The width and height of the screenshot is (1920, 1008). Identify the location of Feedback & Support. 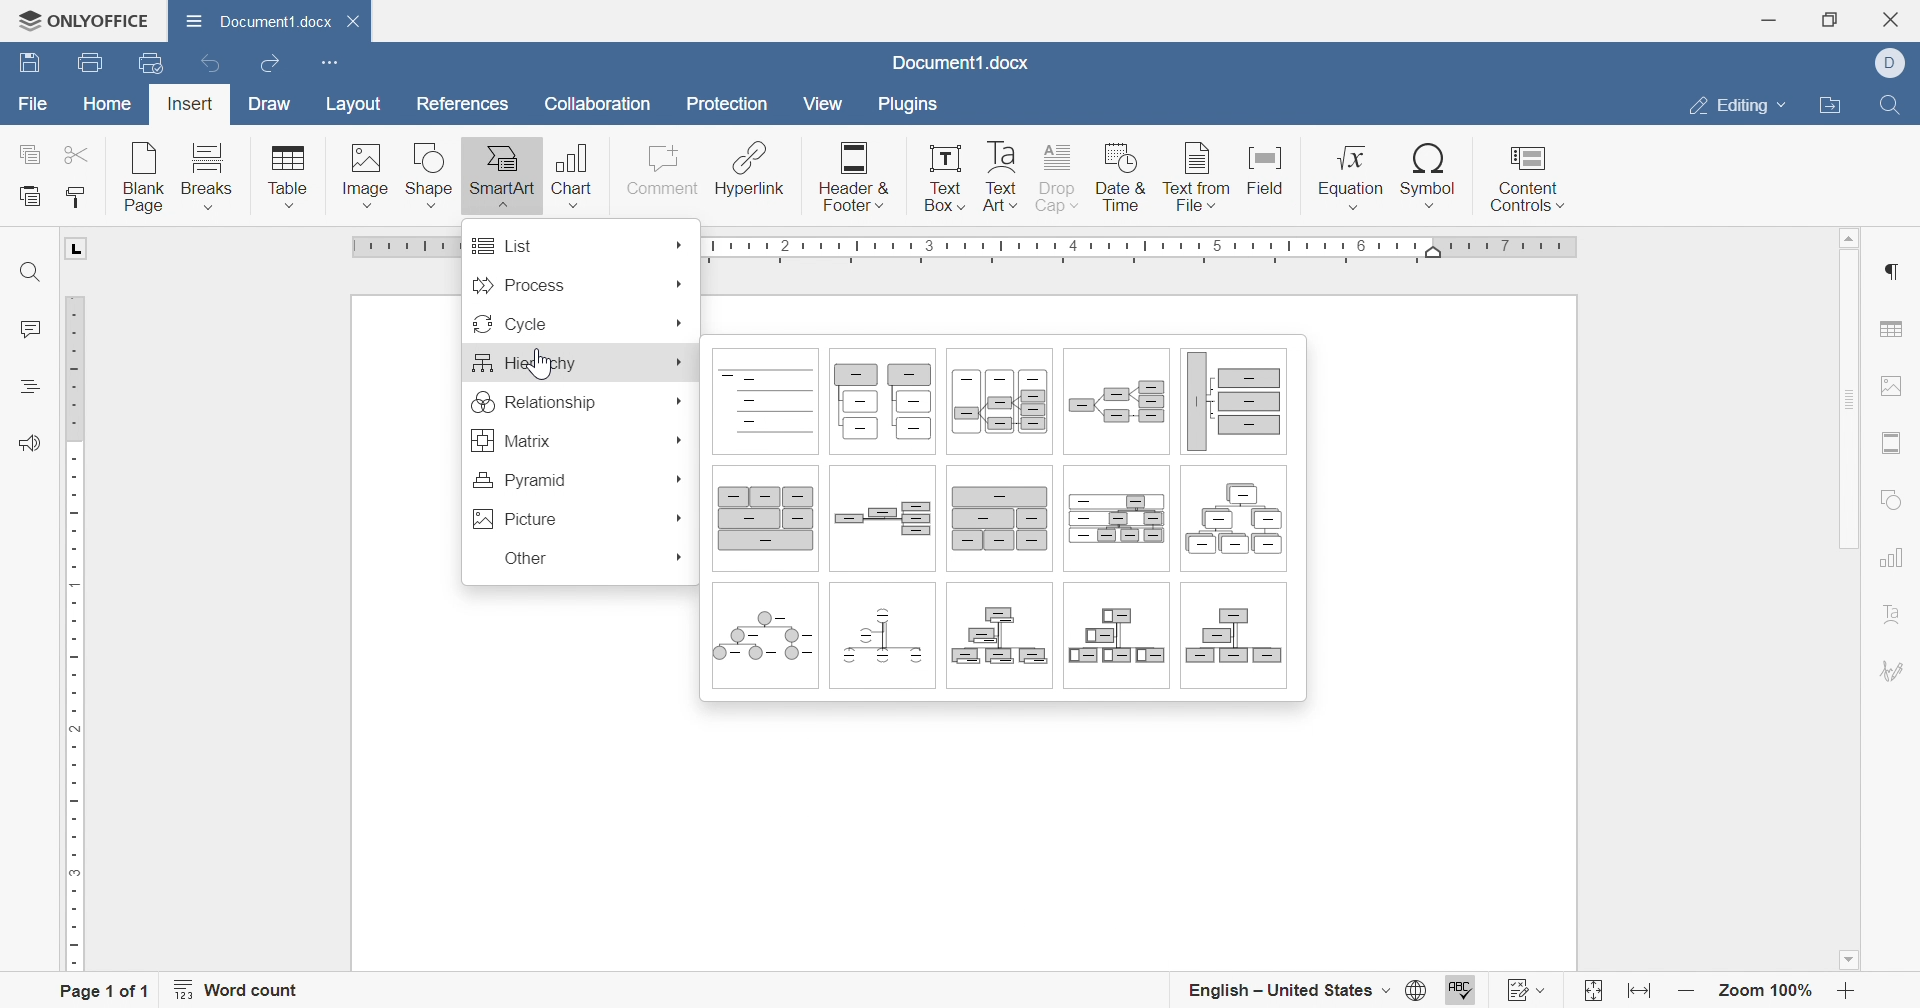
(23, 443).